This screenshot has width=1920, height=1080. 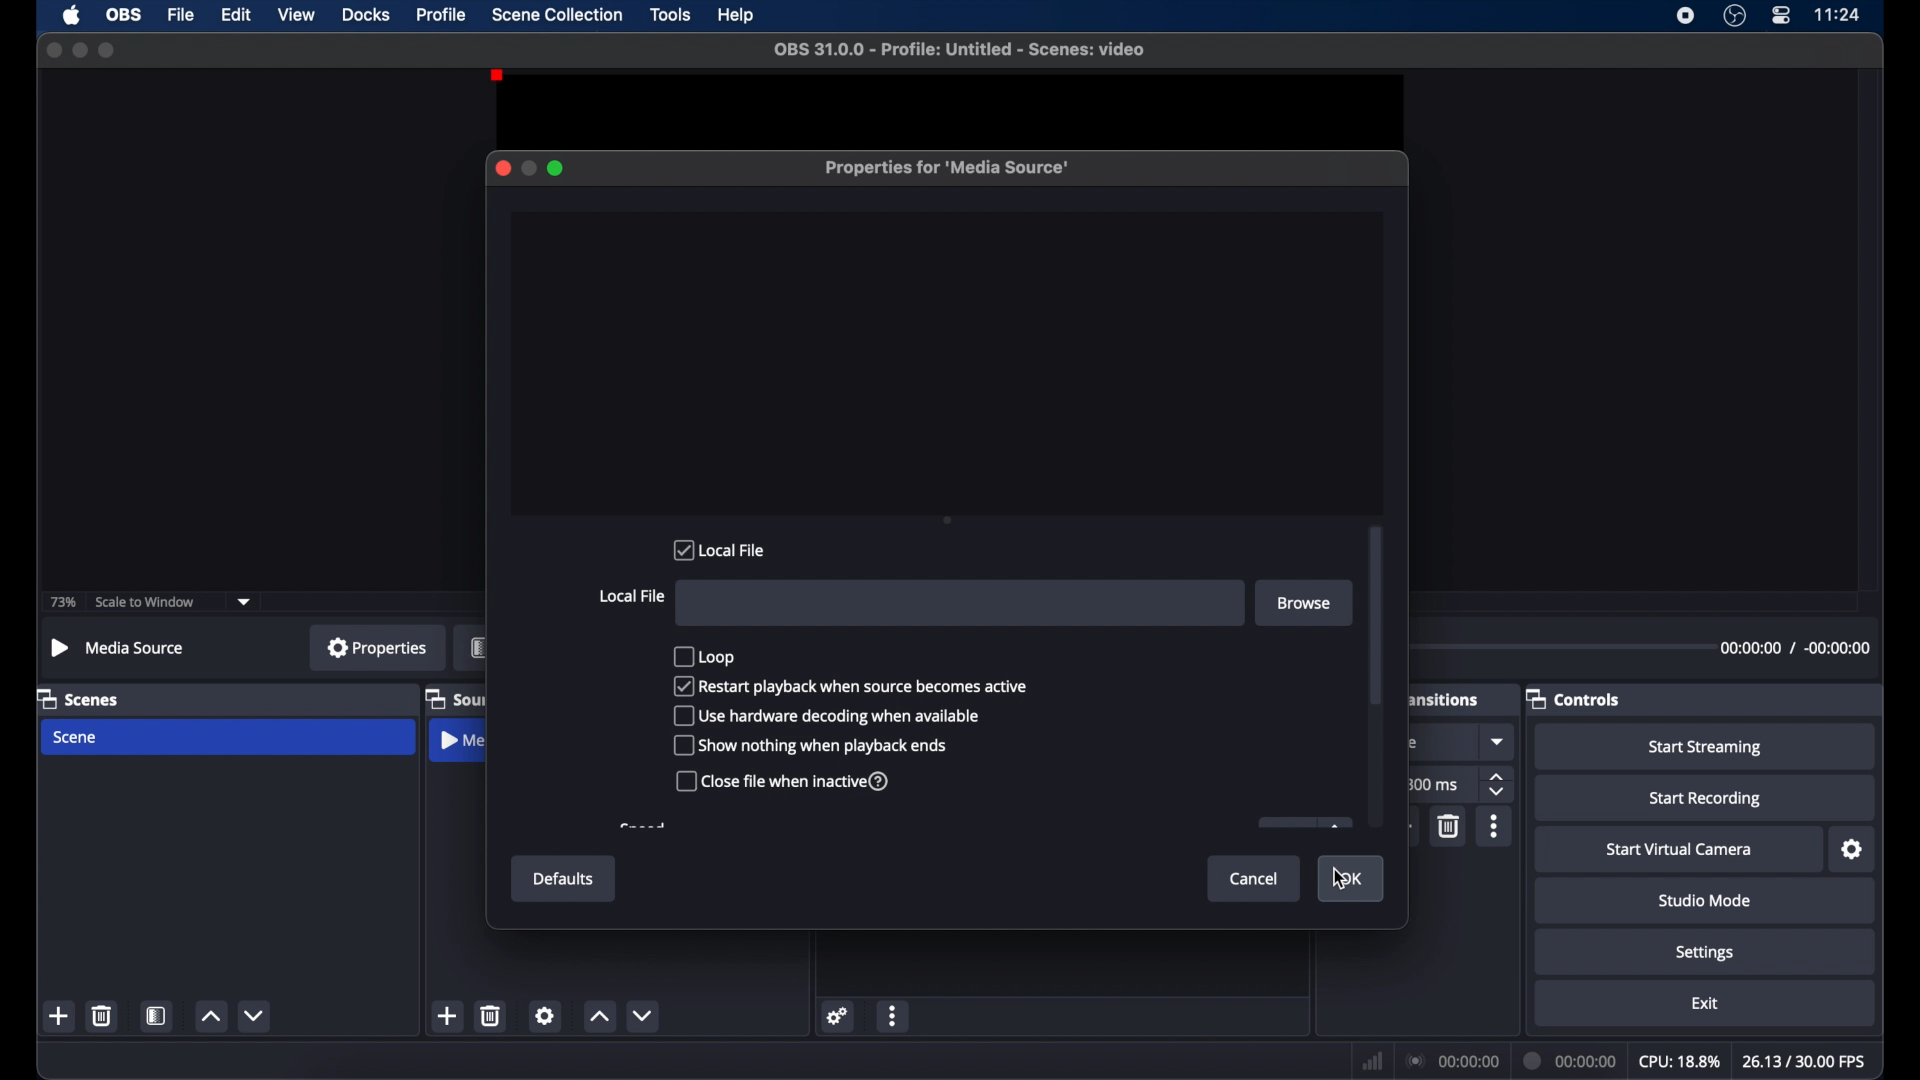 What do you see at coordinates (256, 1015) in the screenshot?
I see `decrement` at bounding box center [256, 1015].